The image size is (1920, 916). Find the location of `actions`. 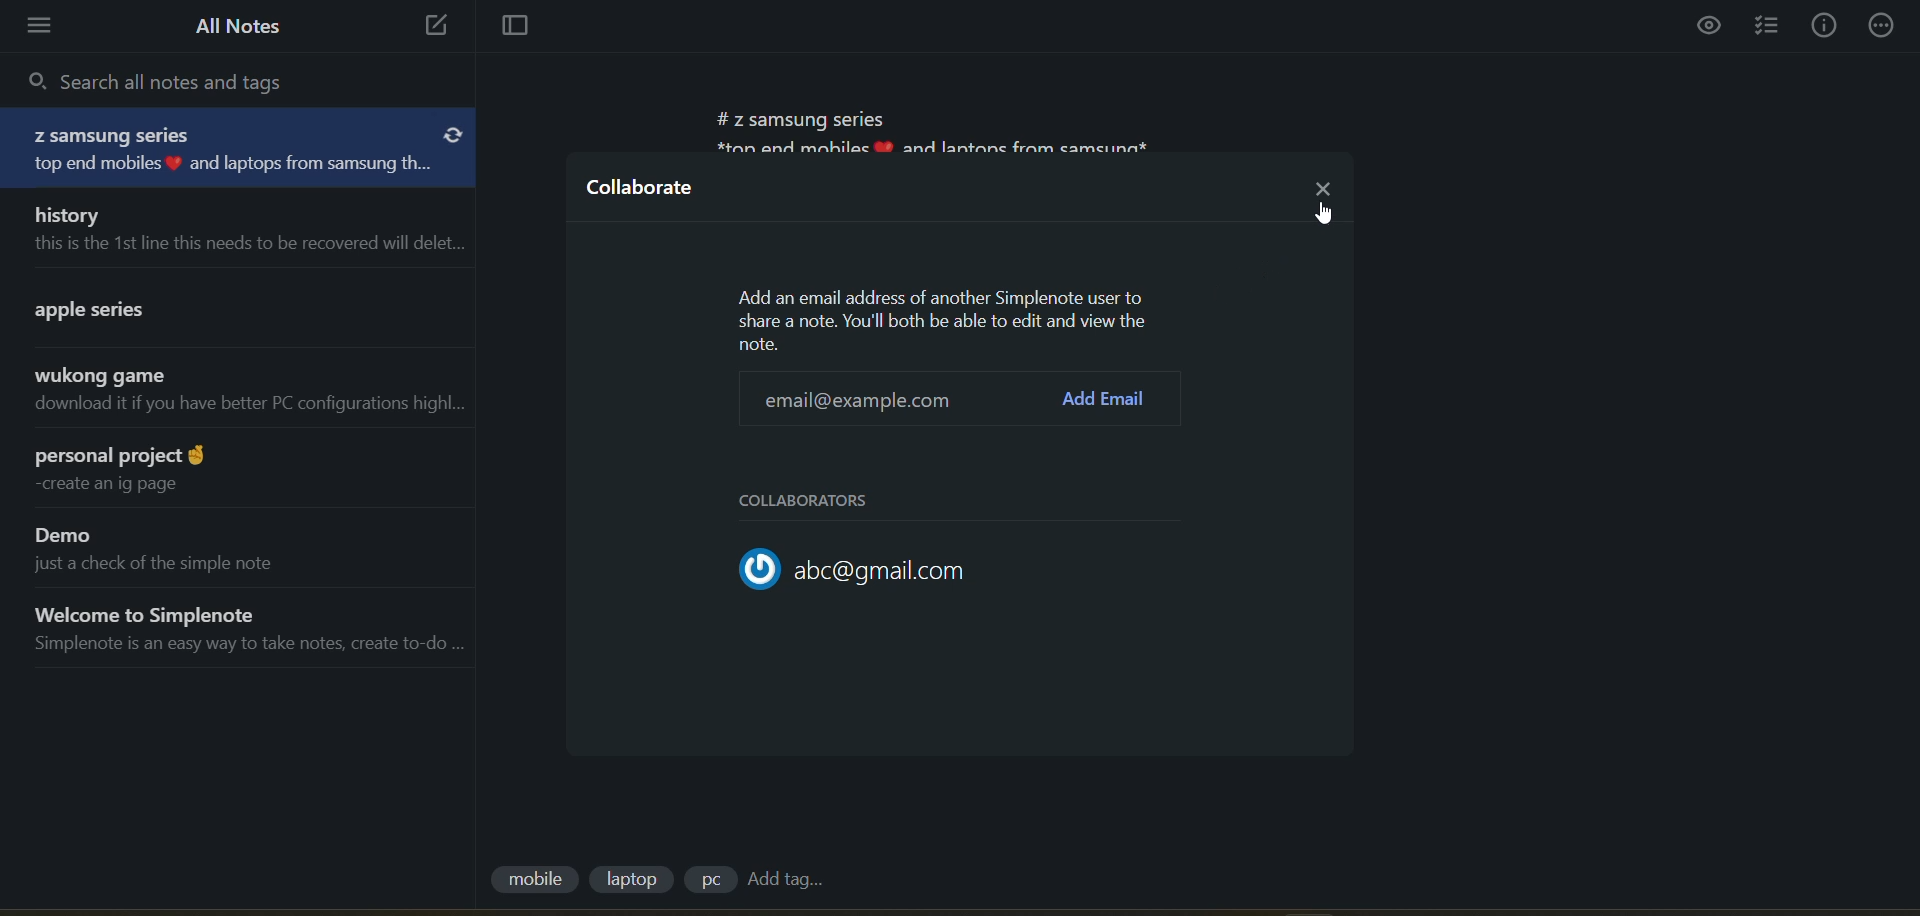

actions is located at coordinates (1886, 24).